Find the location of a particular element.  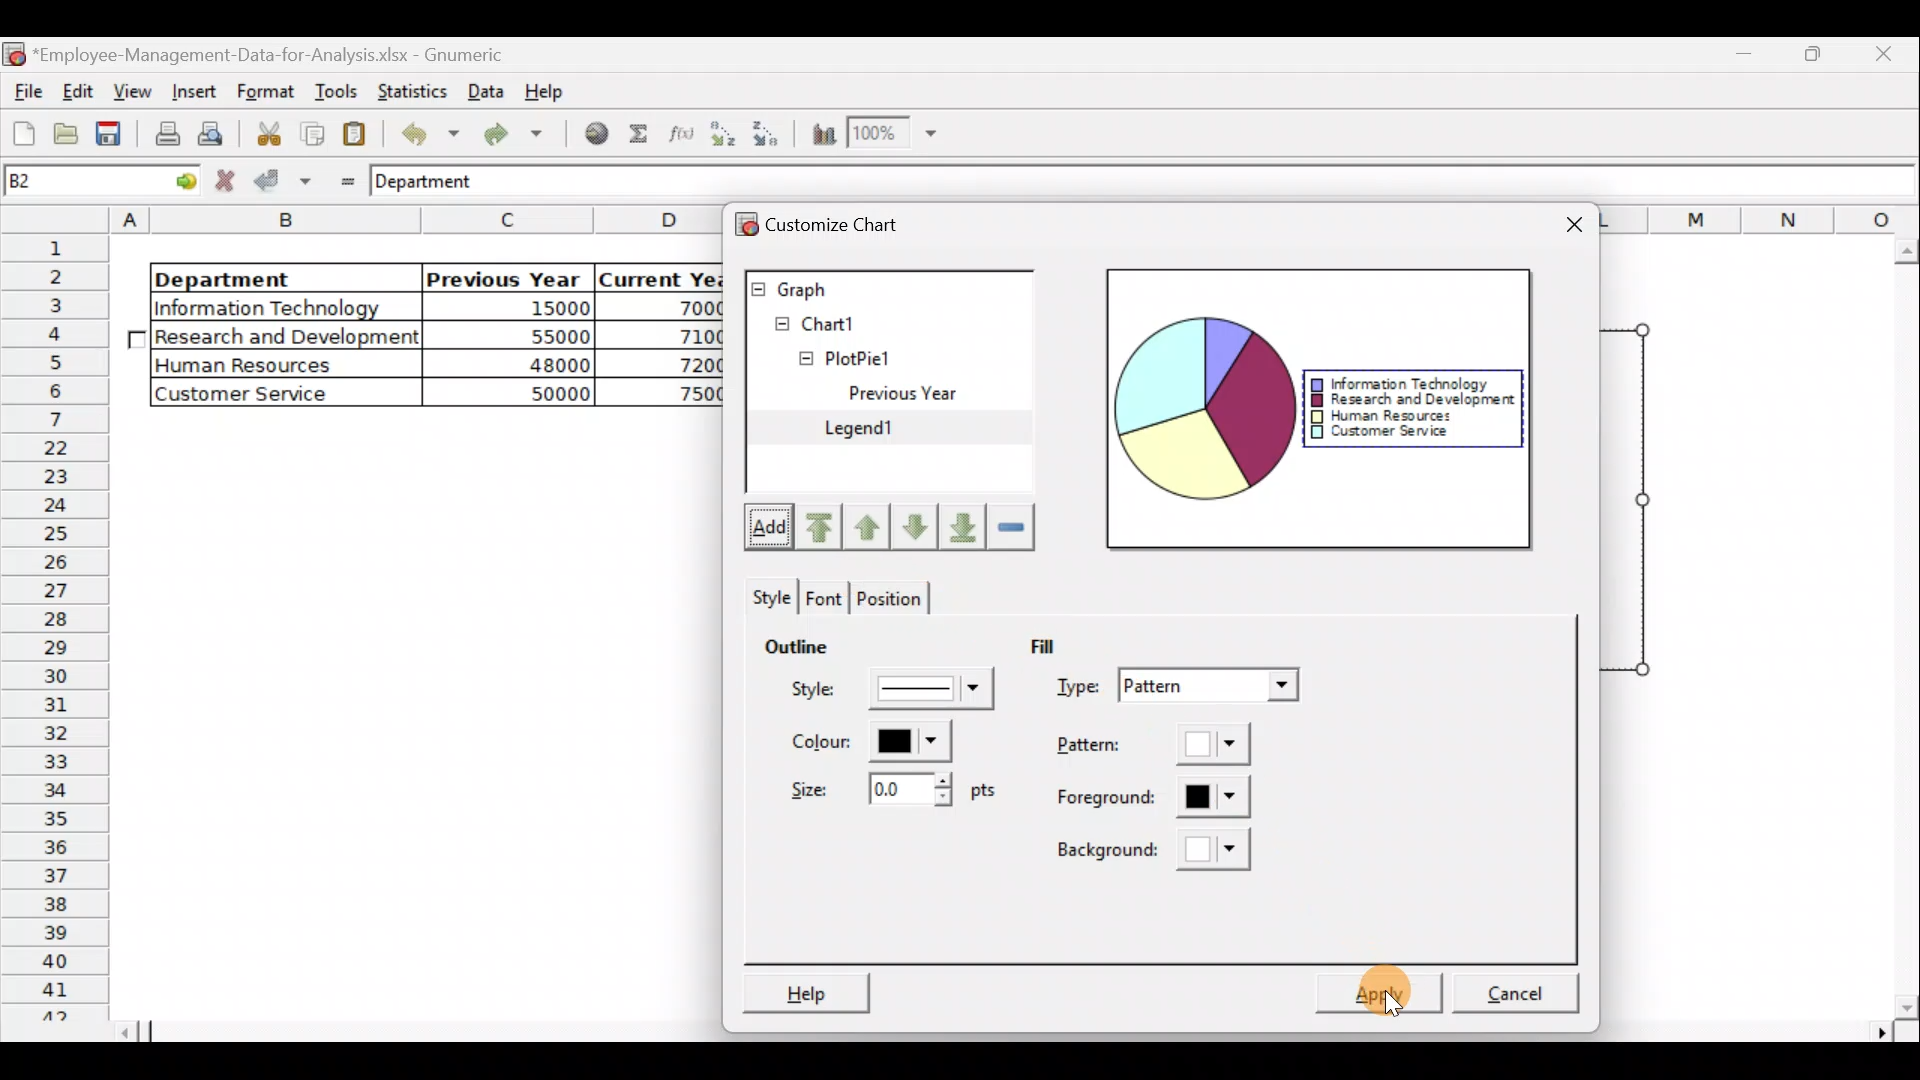

Color is located at coordinates (883, 745).